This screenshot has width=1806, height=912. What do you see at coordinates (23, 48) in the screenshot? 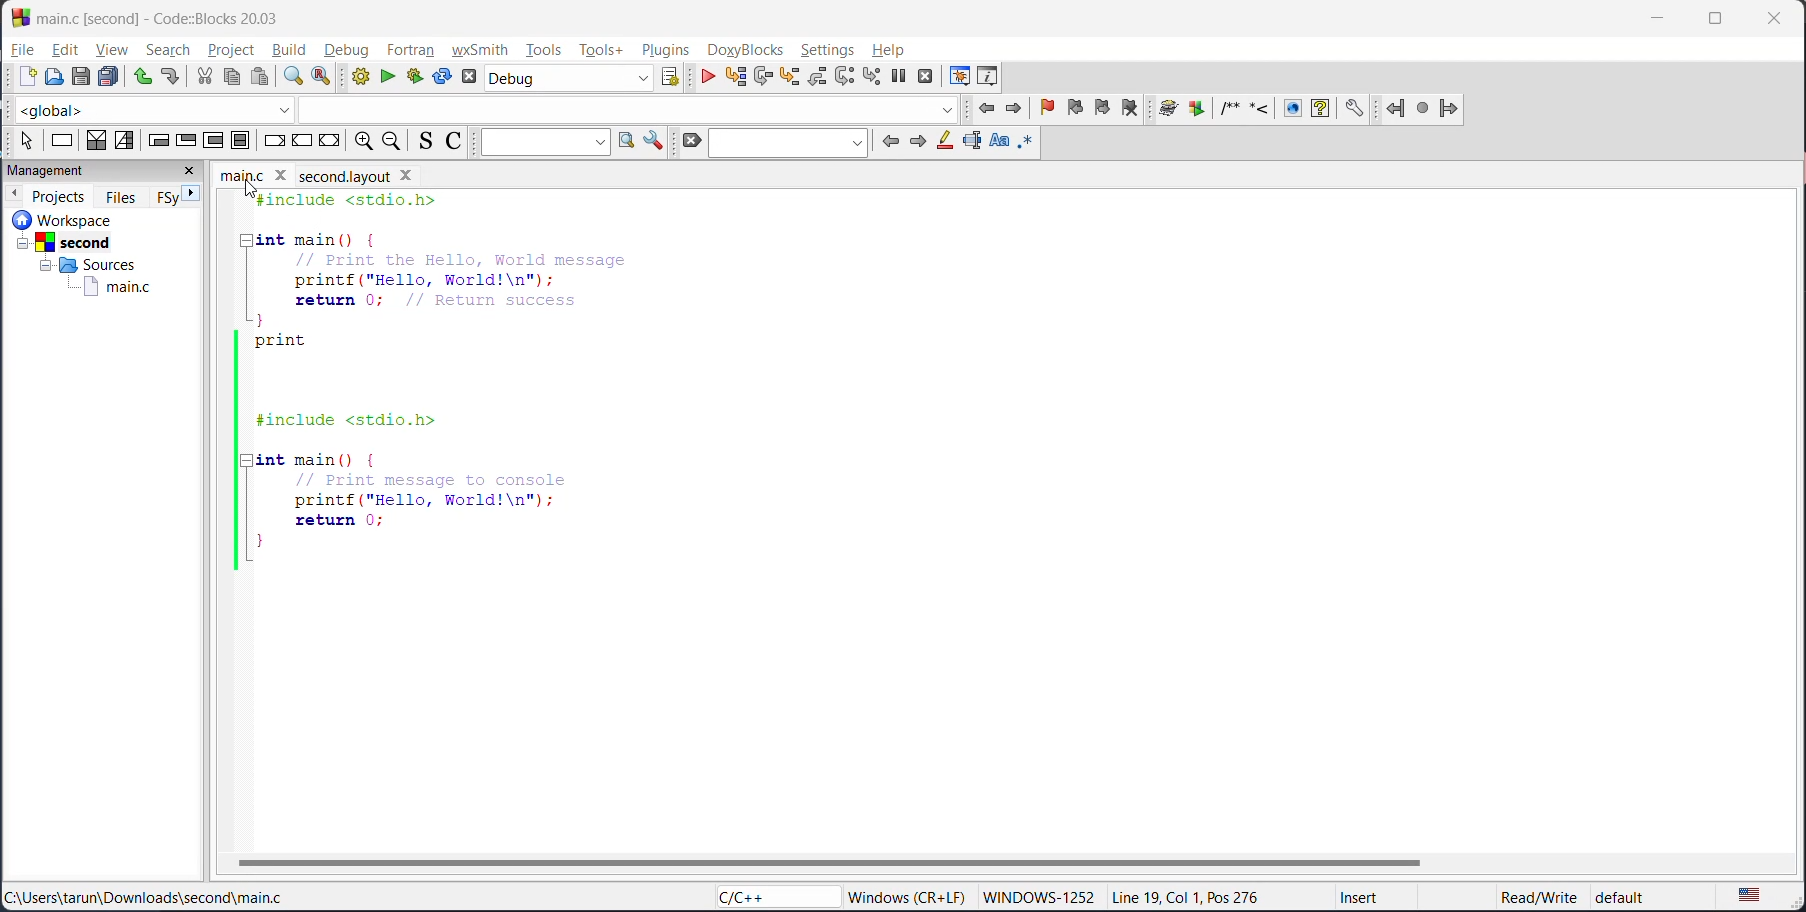
I see `file` at bounding box center [23, 48].